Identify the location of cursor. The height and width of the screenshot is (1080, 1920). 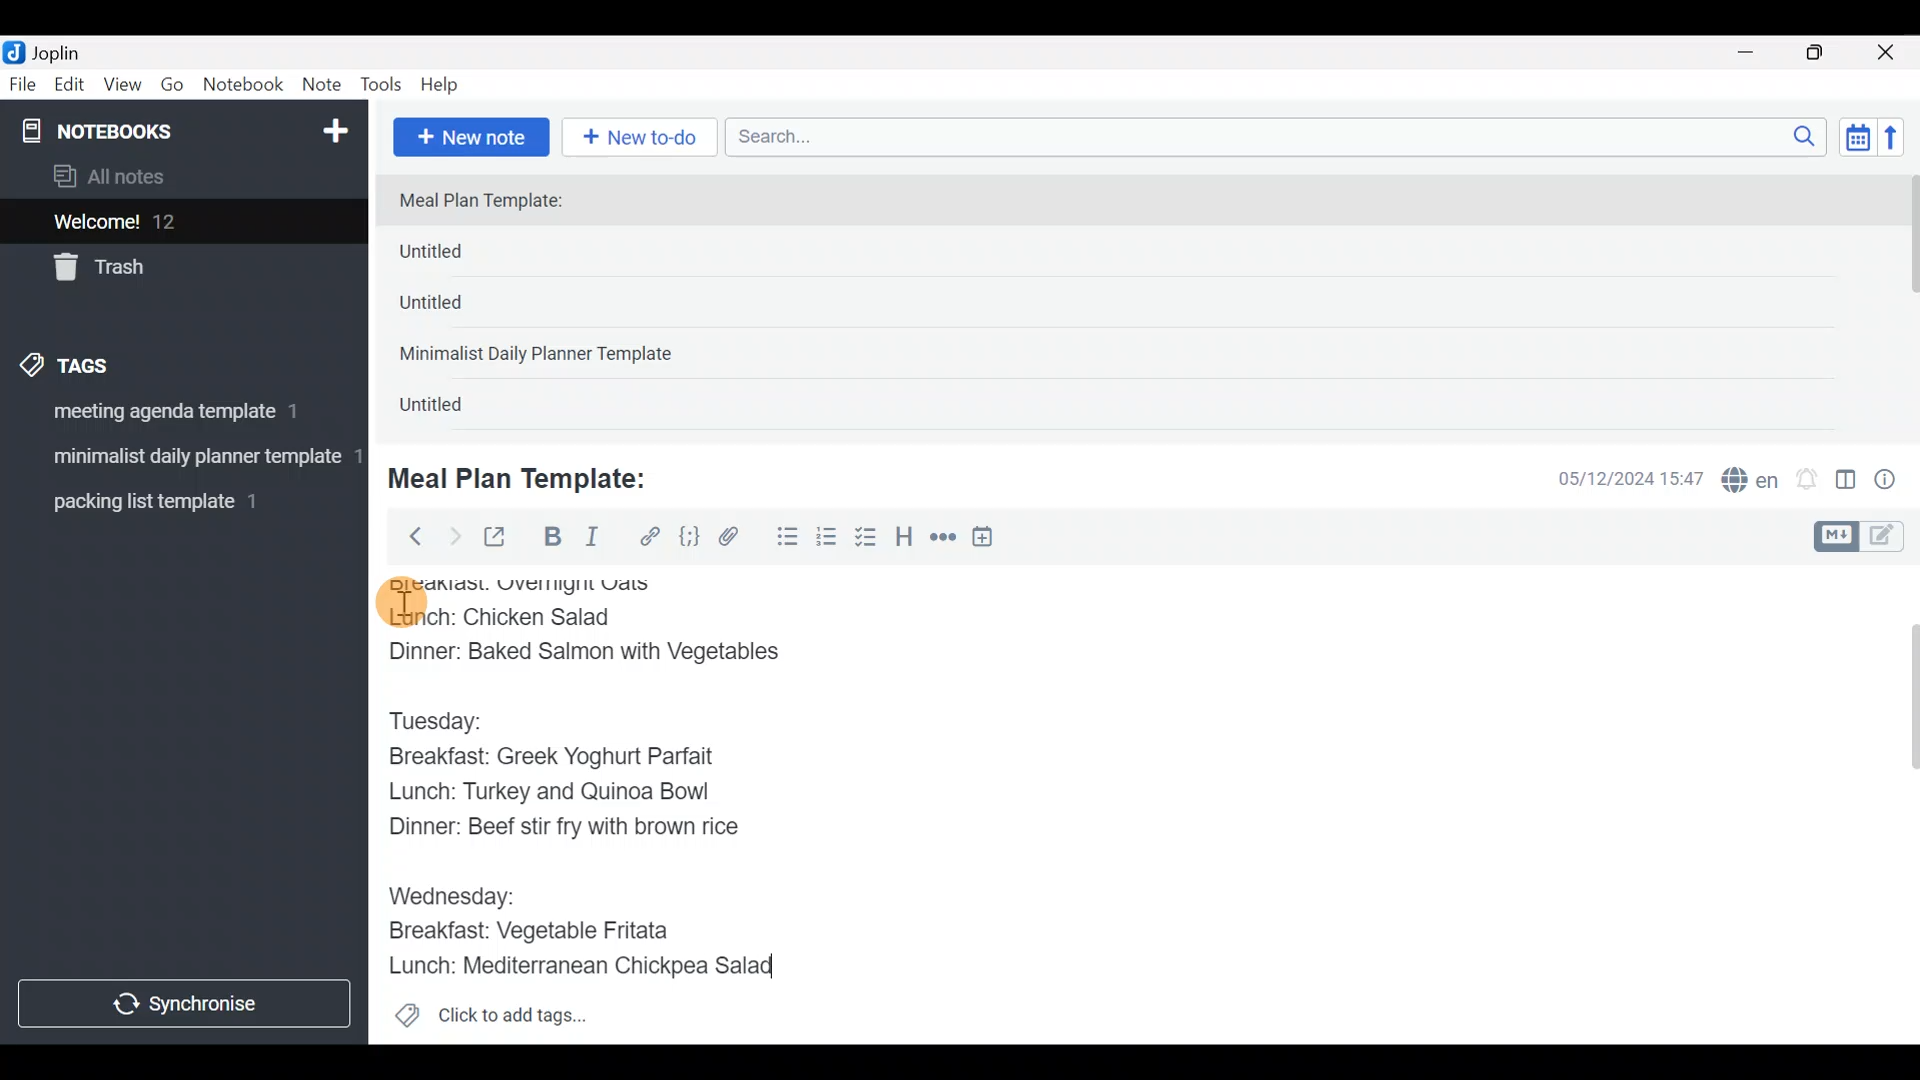
(400, 601).